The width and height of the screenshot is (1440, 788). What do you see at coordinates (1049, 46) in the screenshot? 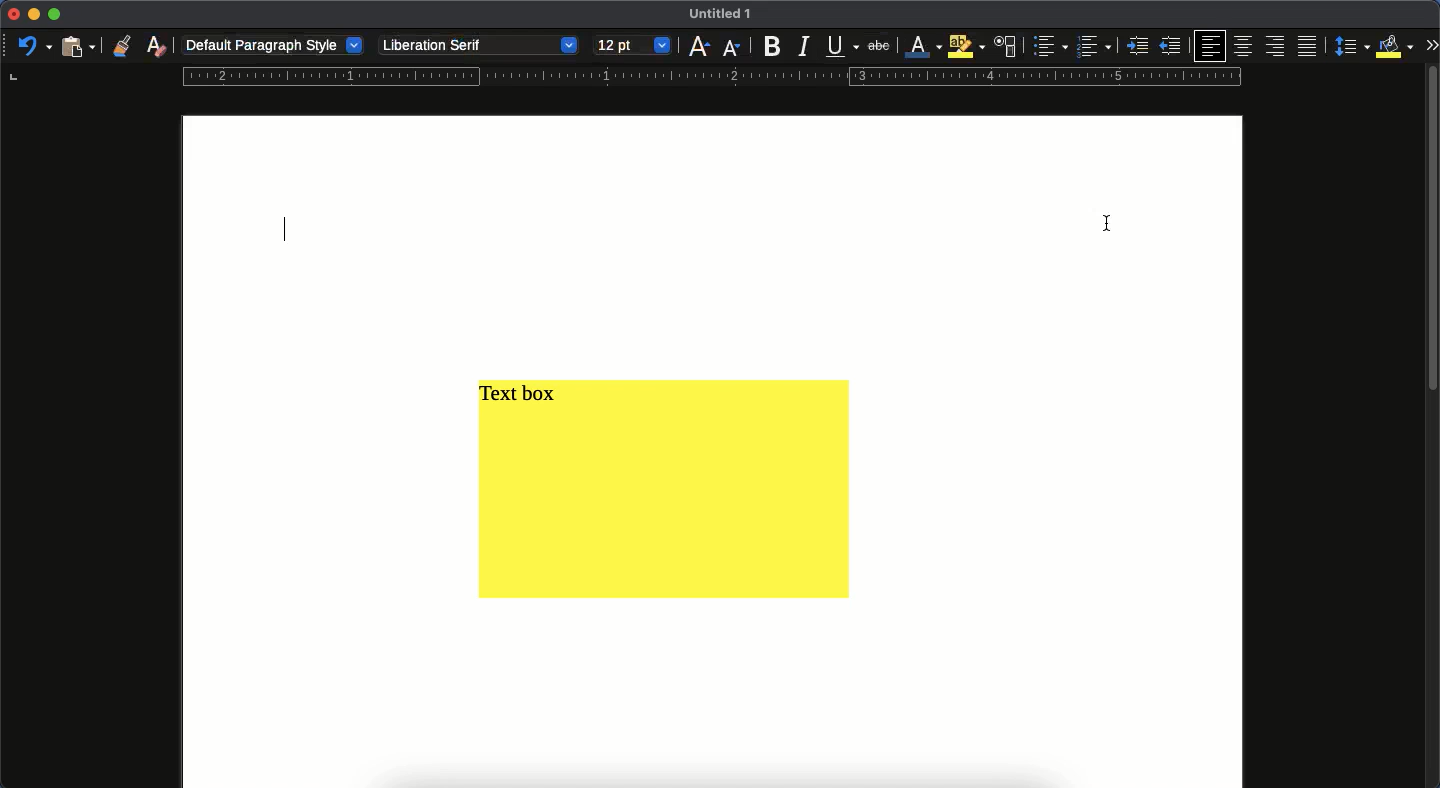
I see `bullet` at bounding box center [1049, 46].